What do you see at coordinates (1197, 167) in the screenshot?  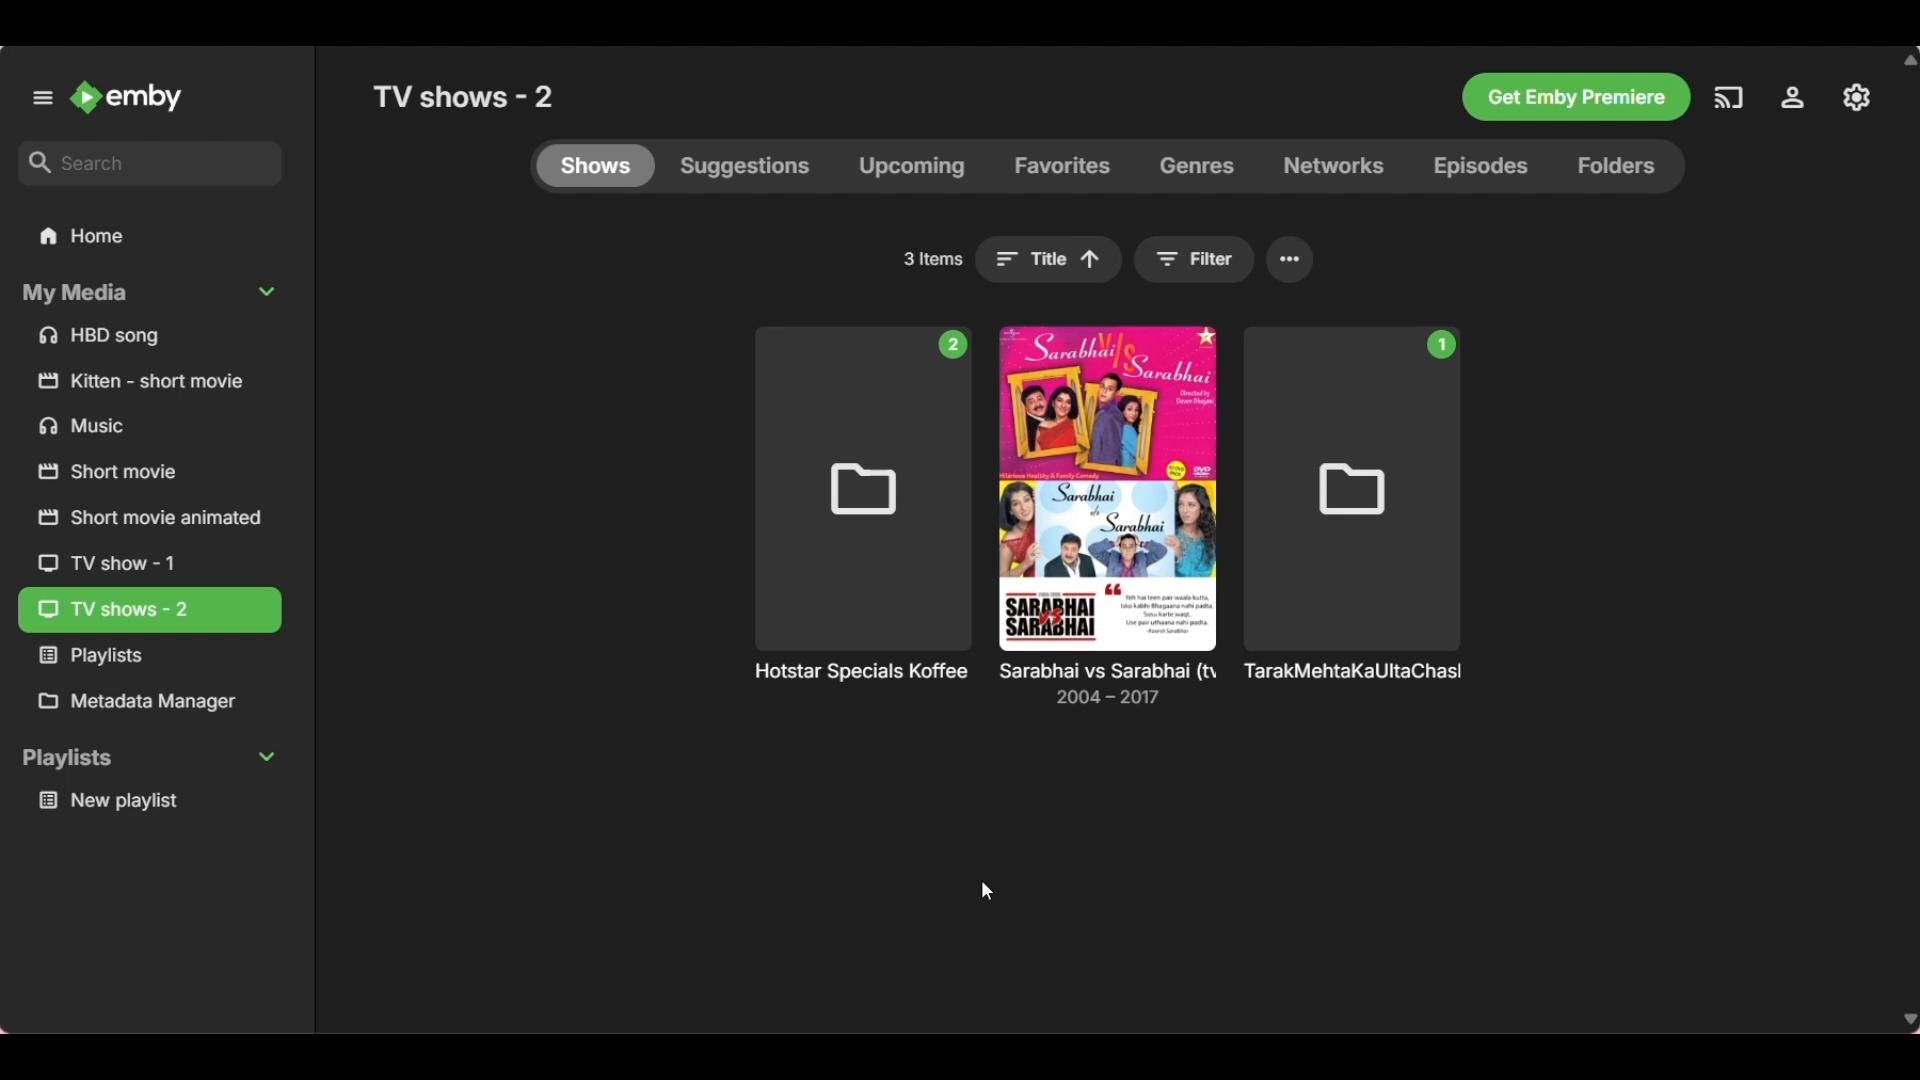 I see `Genres` at bounding box center [1197, 167].